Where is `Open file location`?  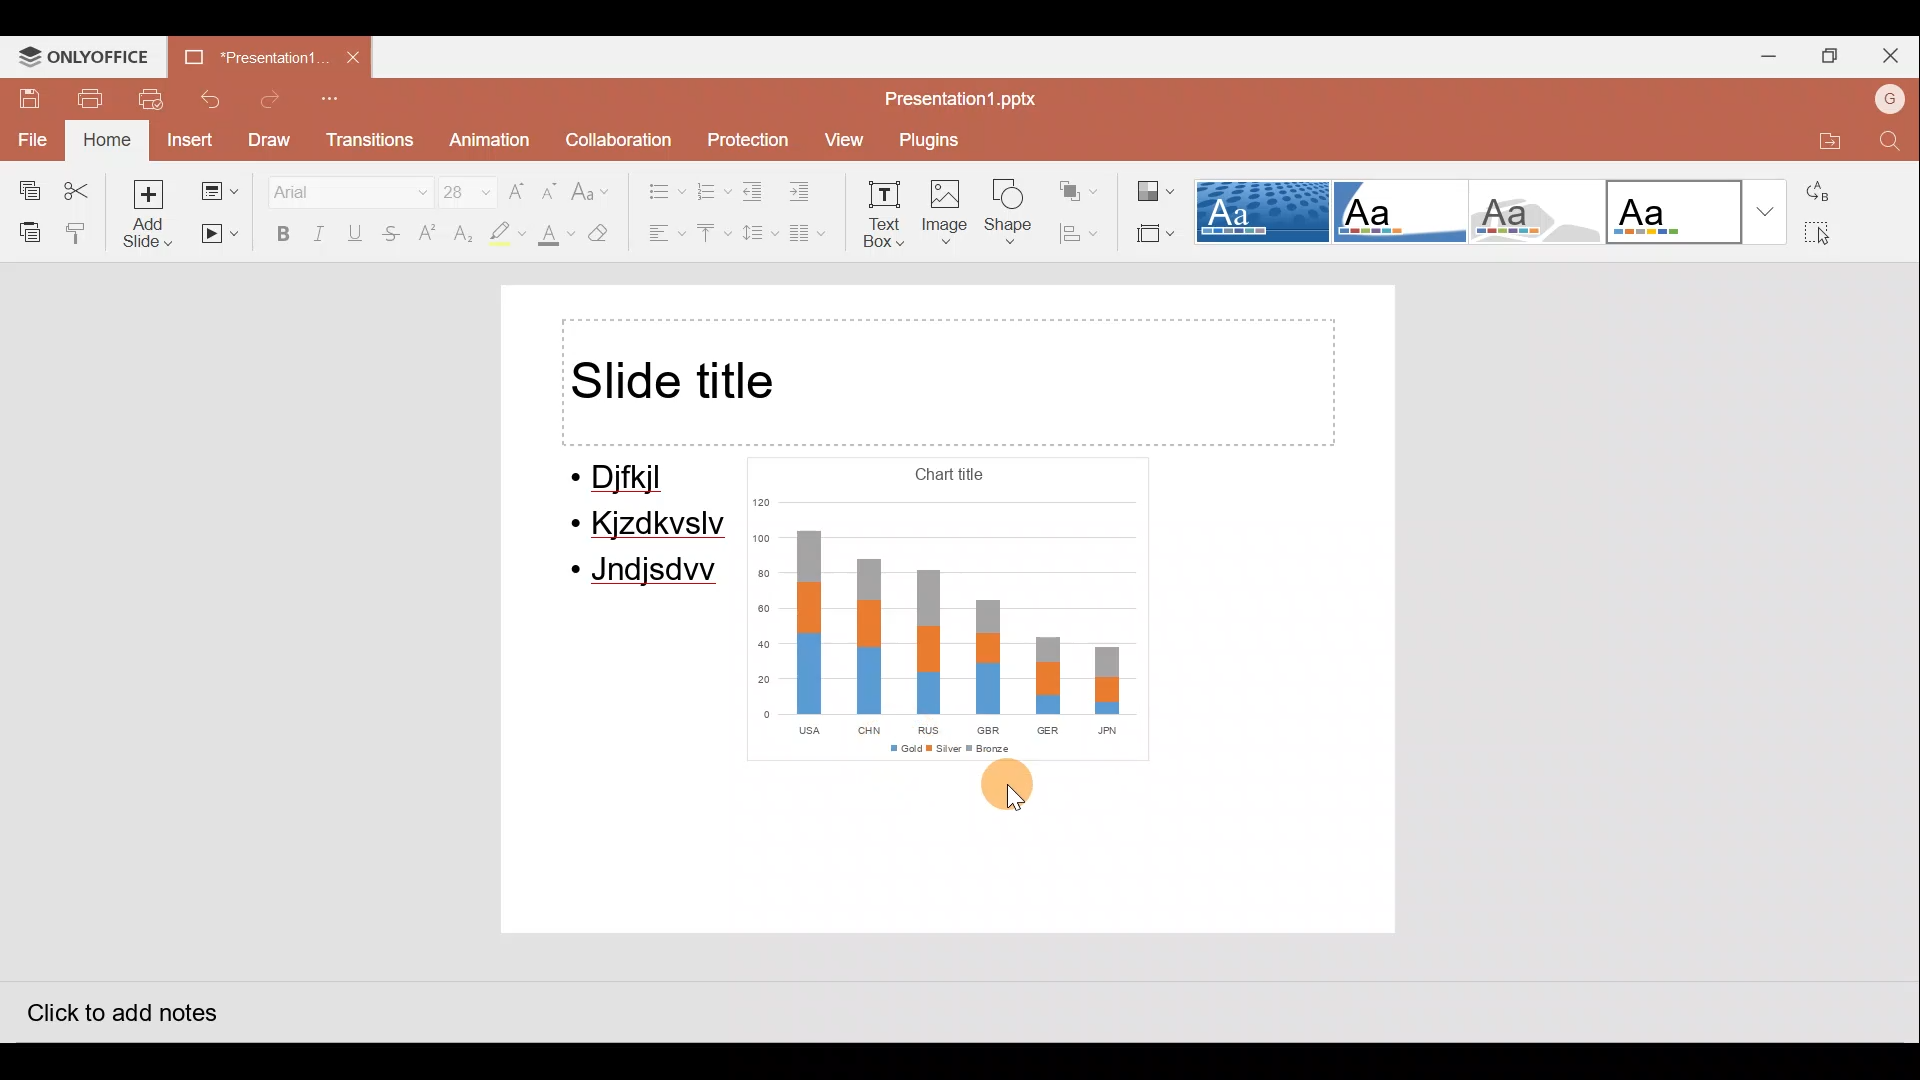 Open file location is located at coordinates (1823, 137).